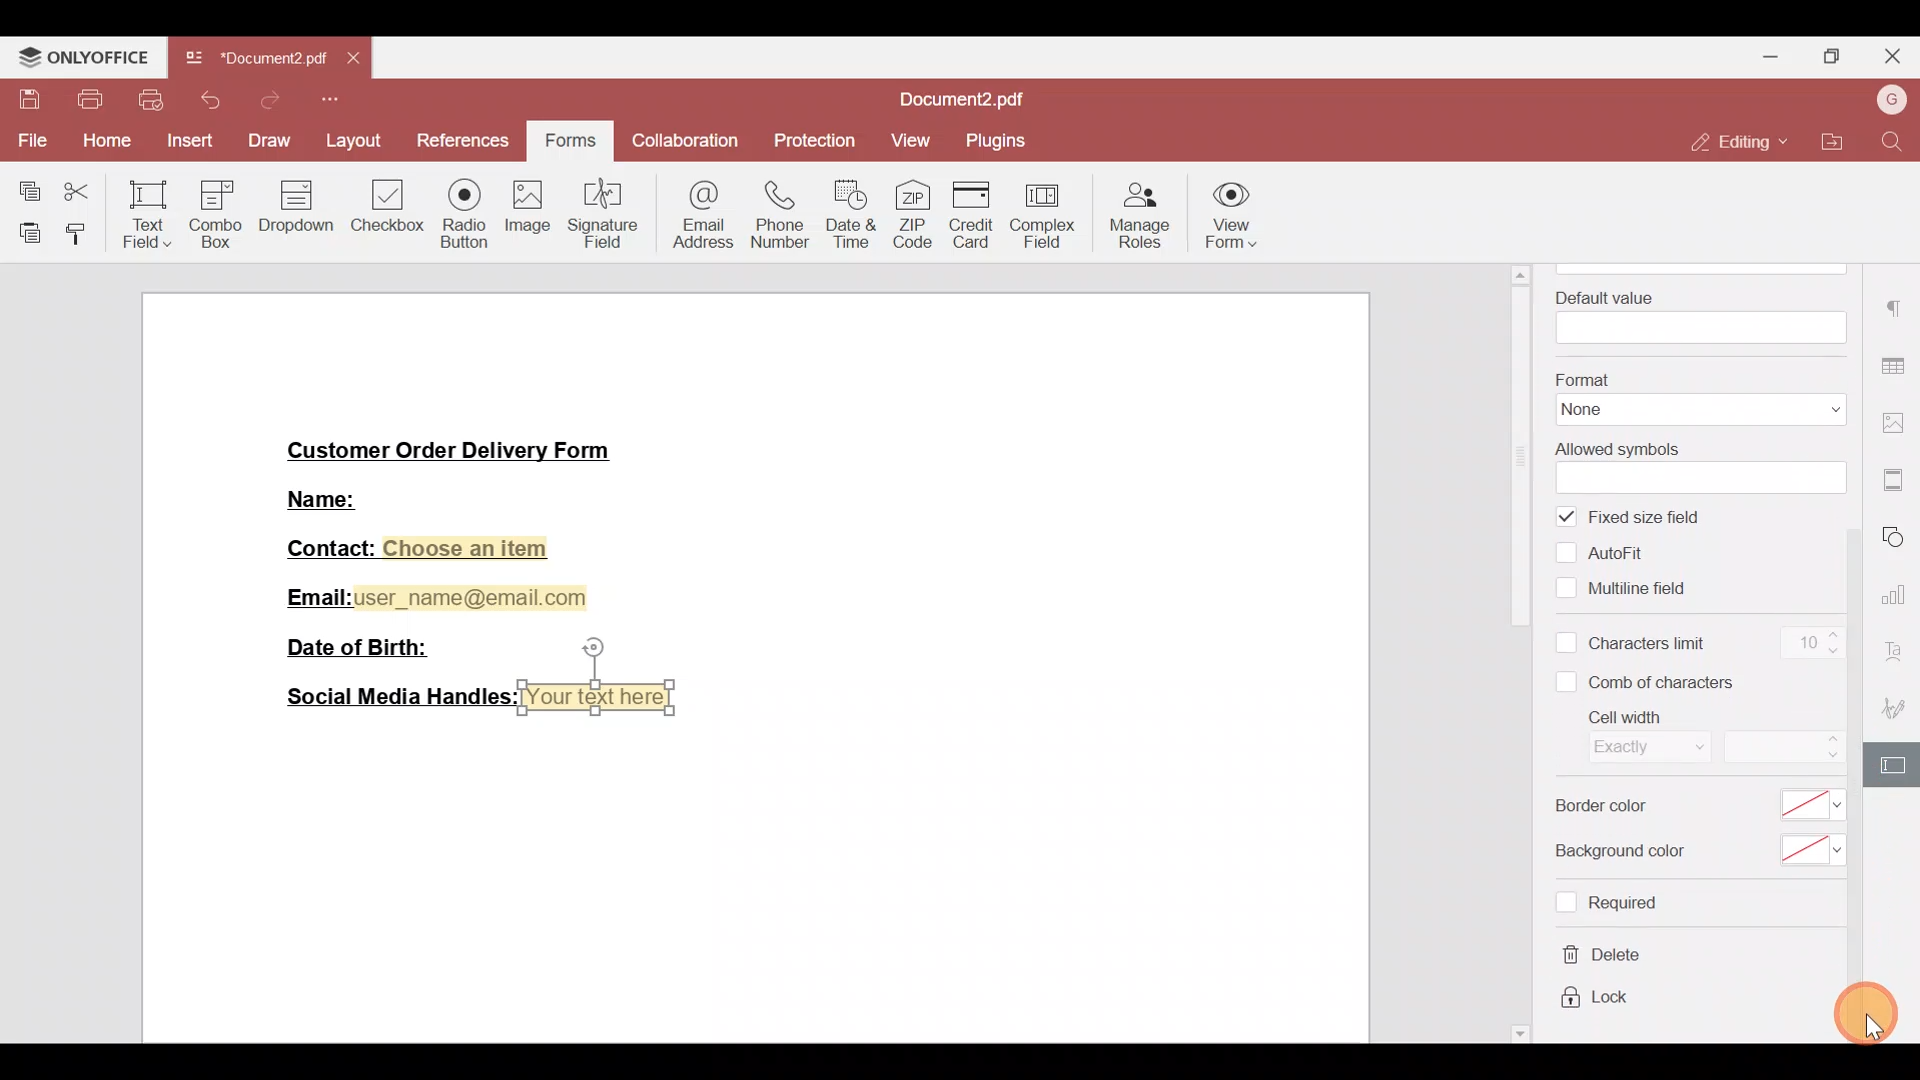  Describe the element at coordinates (1647, 518) in the screenshot. I see `Fixed size field` at that location.